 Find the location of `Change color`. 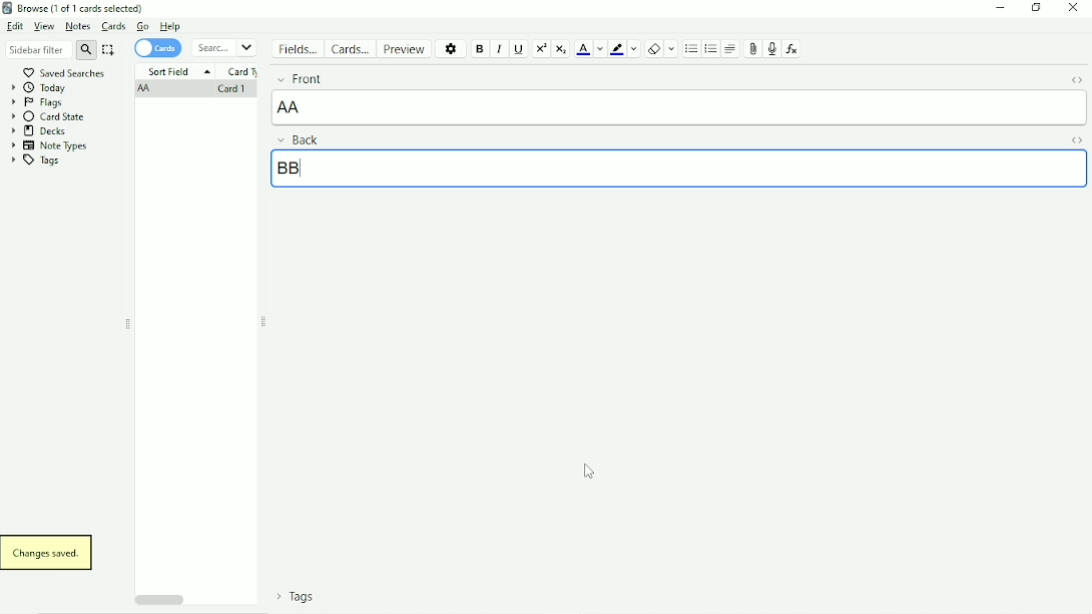

Change color is located at coordinates (599, 49).